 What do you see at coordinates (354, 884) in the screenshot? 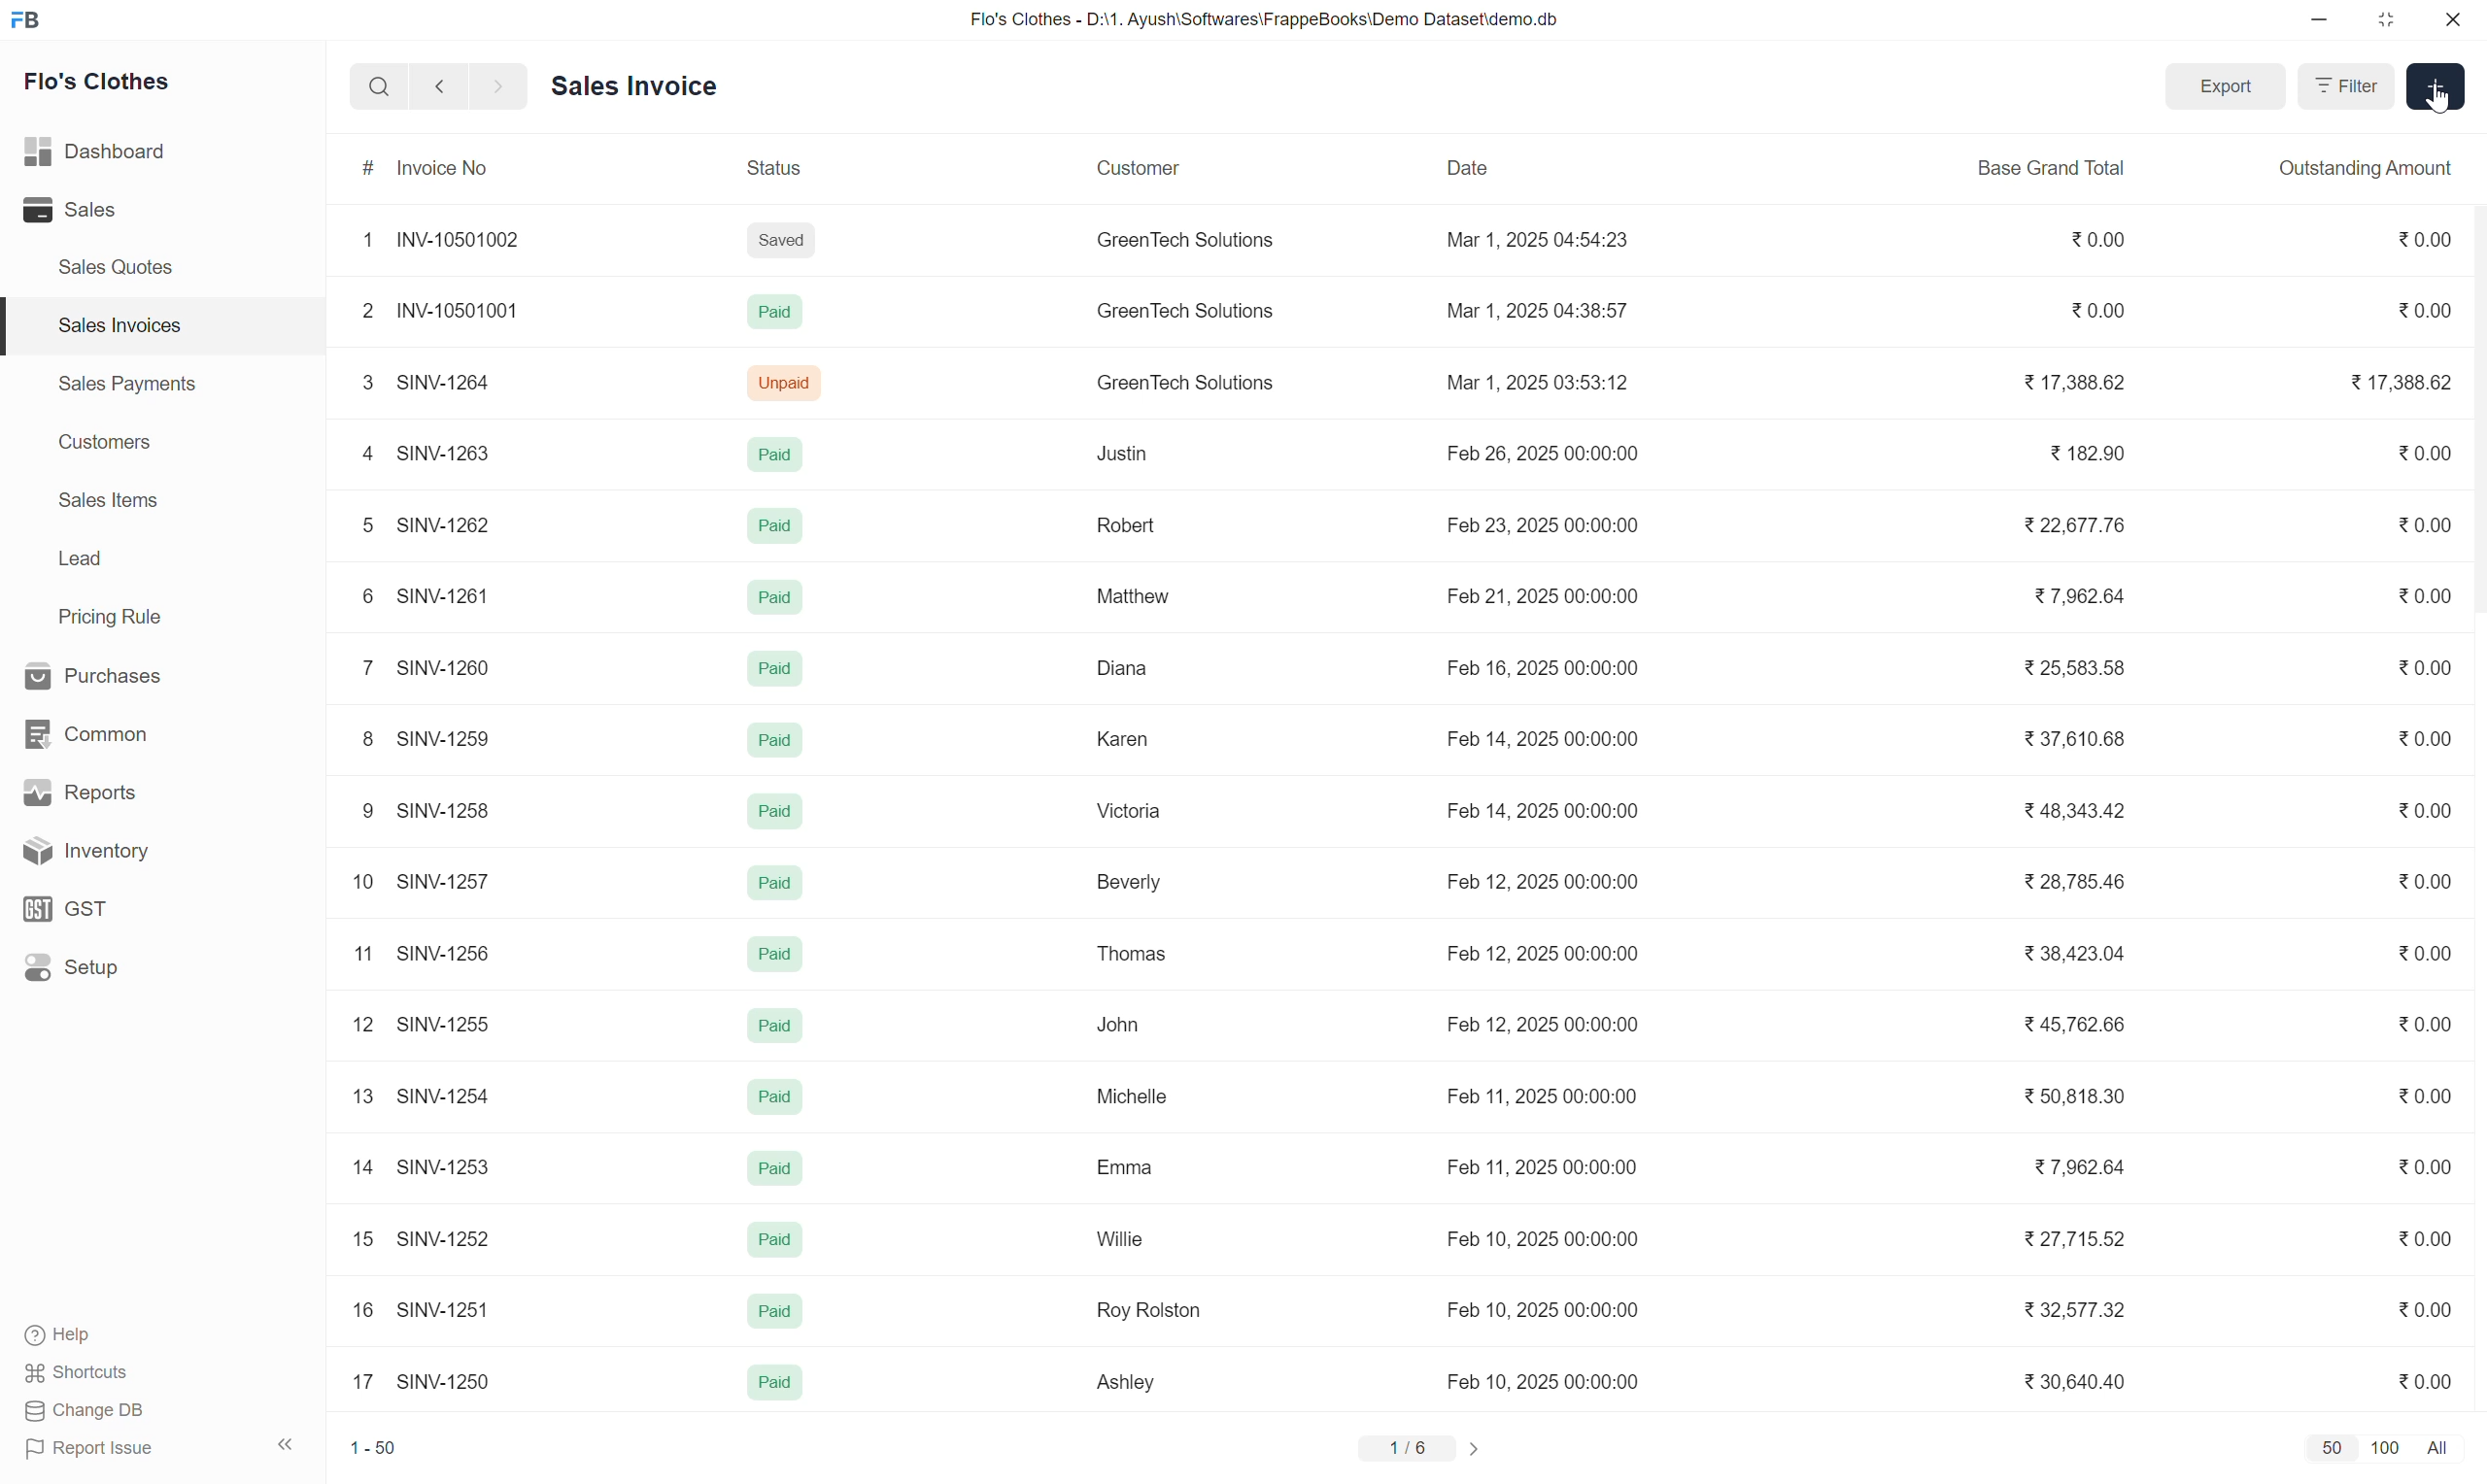
I see `10` at bounding box center [354, 884].